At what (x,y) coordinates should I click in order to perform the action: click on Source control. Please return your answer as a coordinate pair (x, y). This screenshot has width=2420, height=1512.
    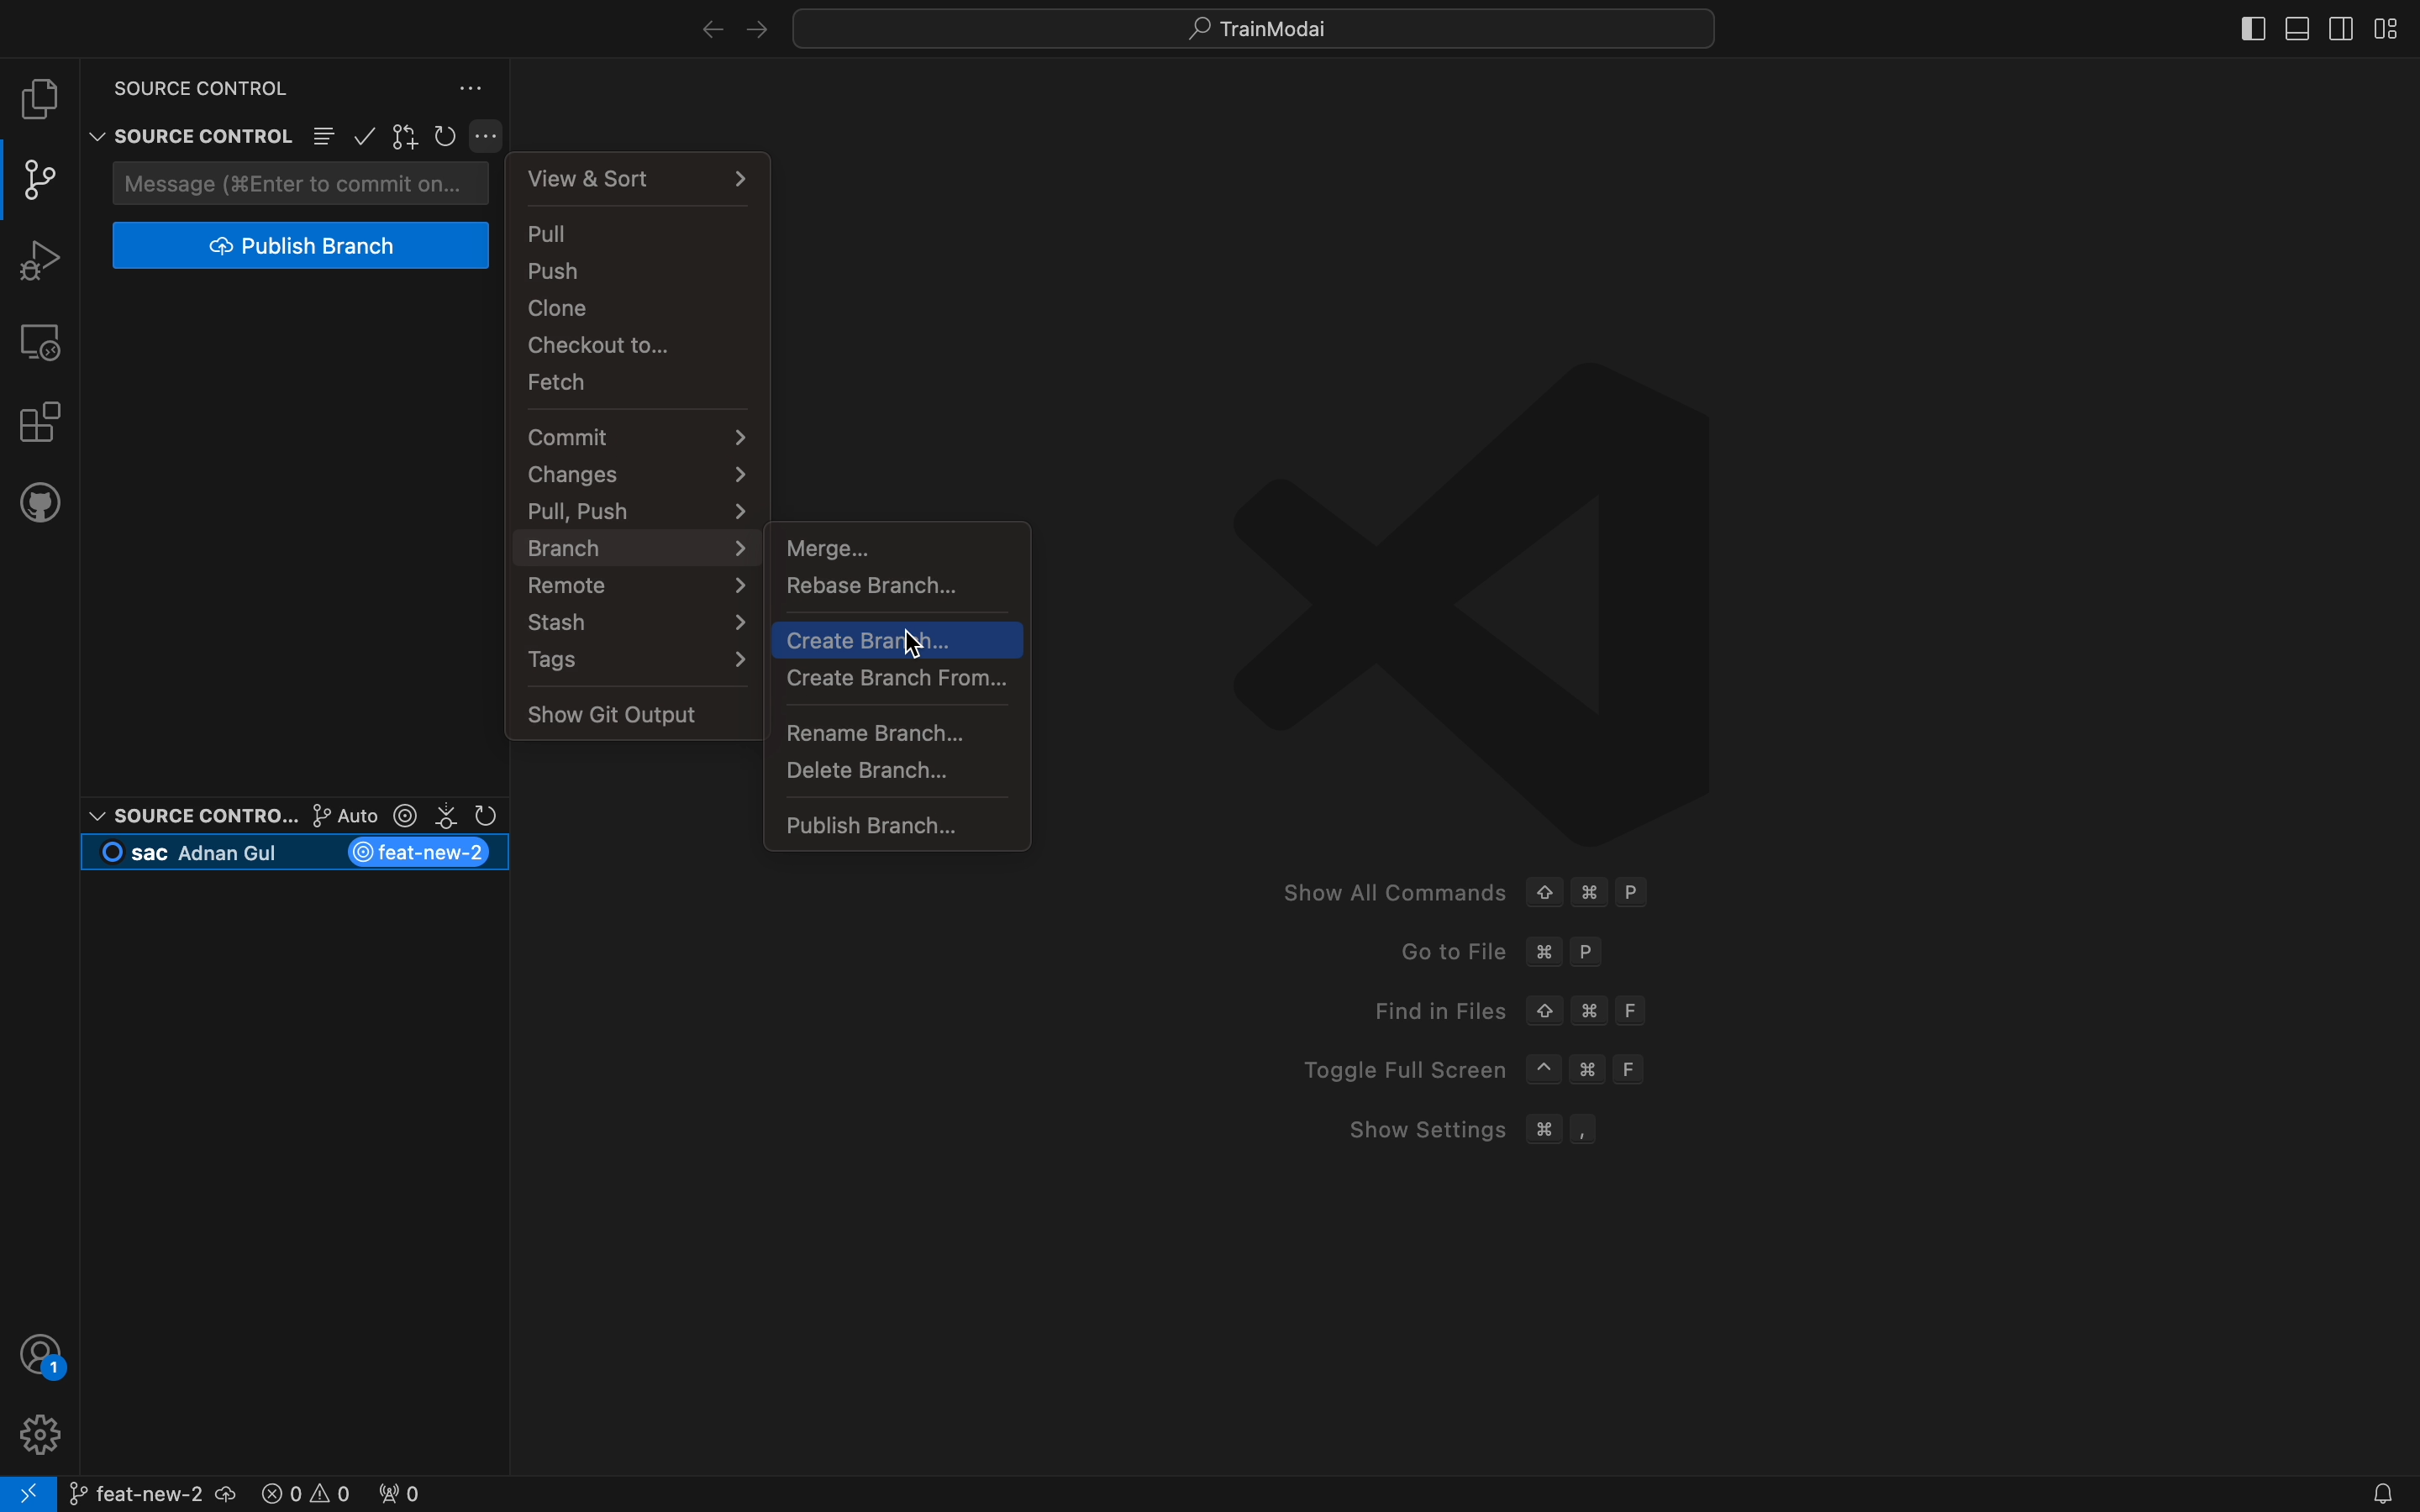
    Looking at the image, I should click on (188, 814).